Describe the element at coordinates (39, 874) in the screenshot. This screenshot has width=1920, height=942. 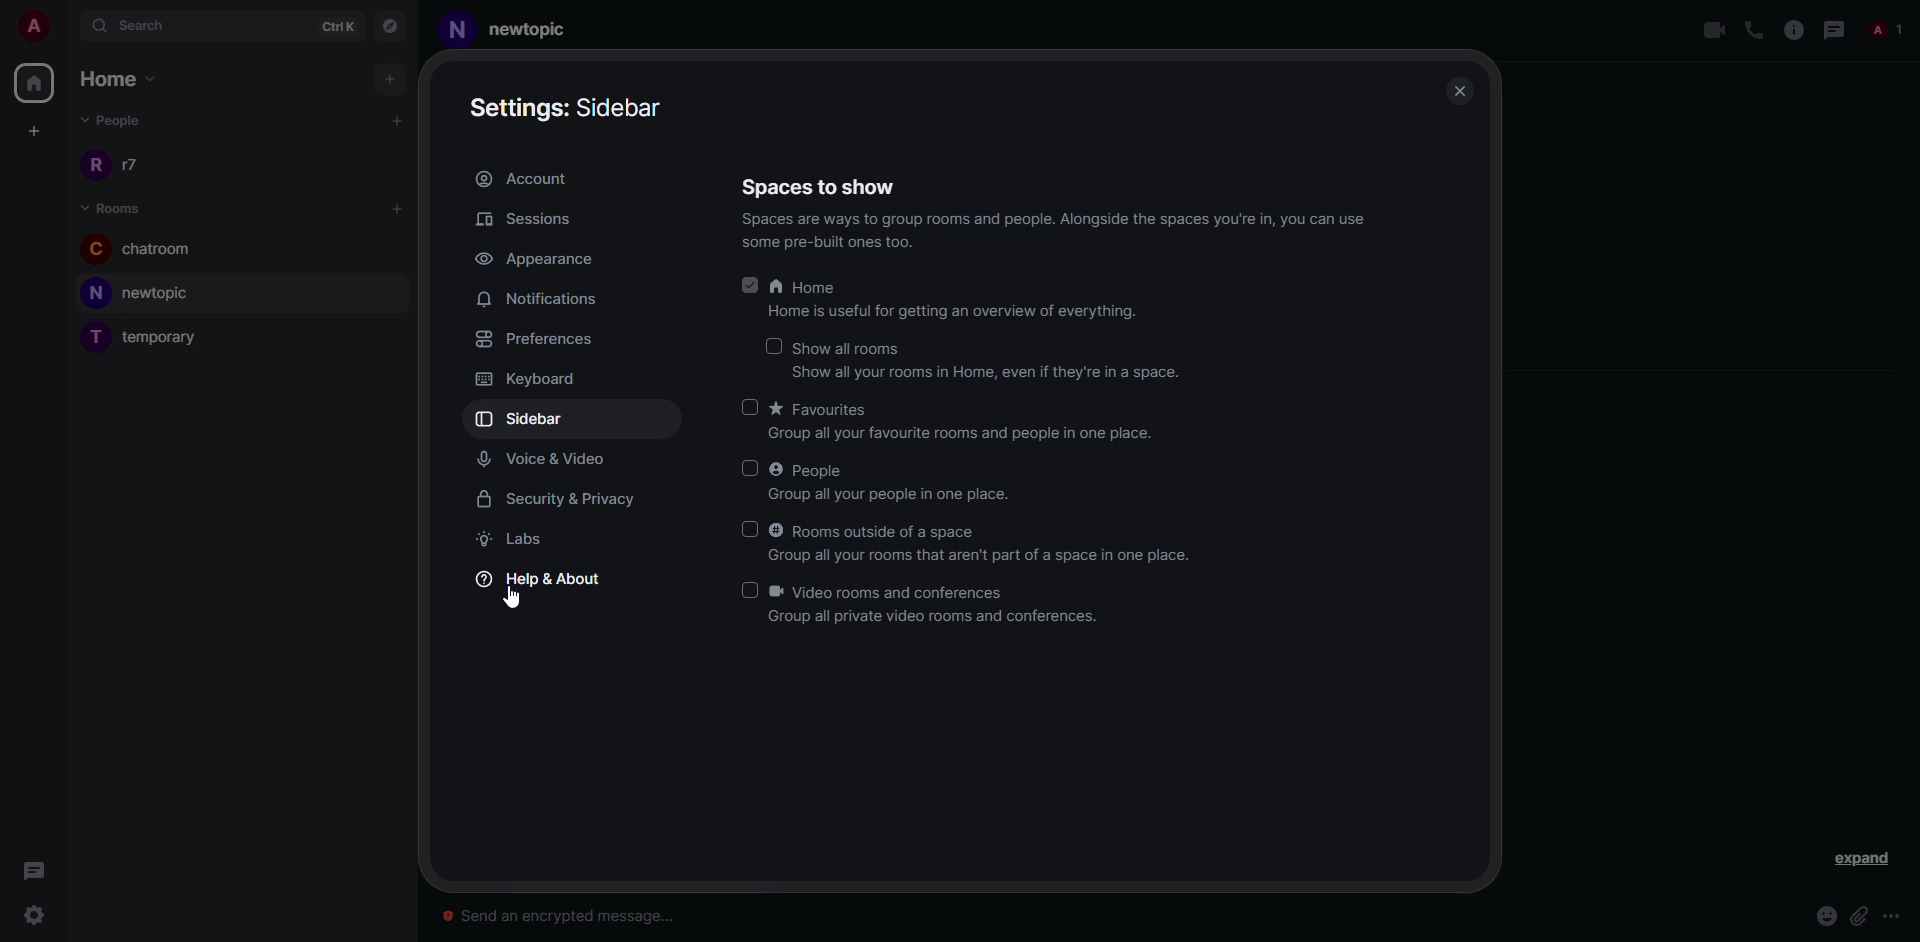
I see `comment` at that location.